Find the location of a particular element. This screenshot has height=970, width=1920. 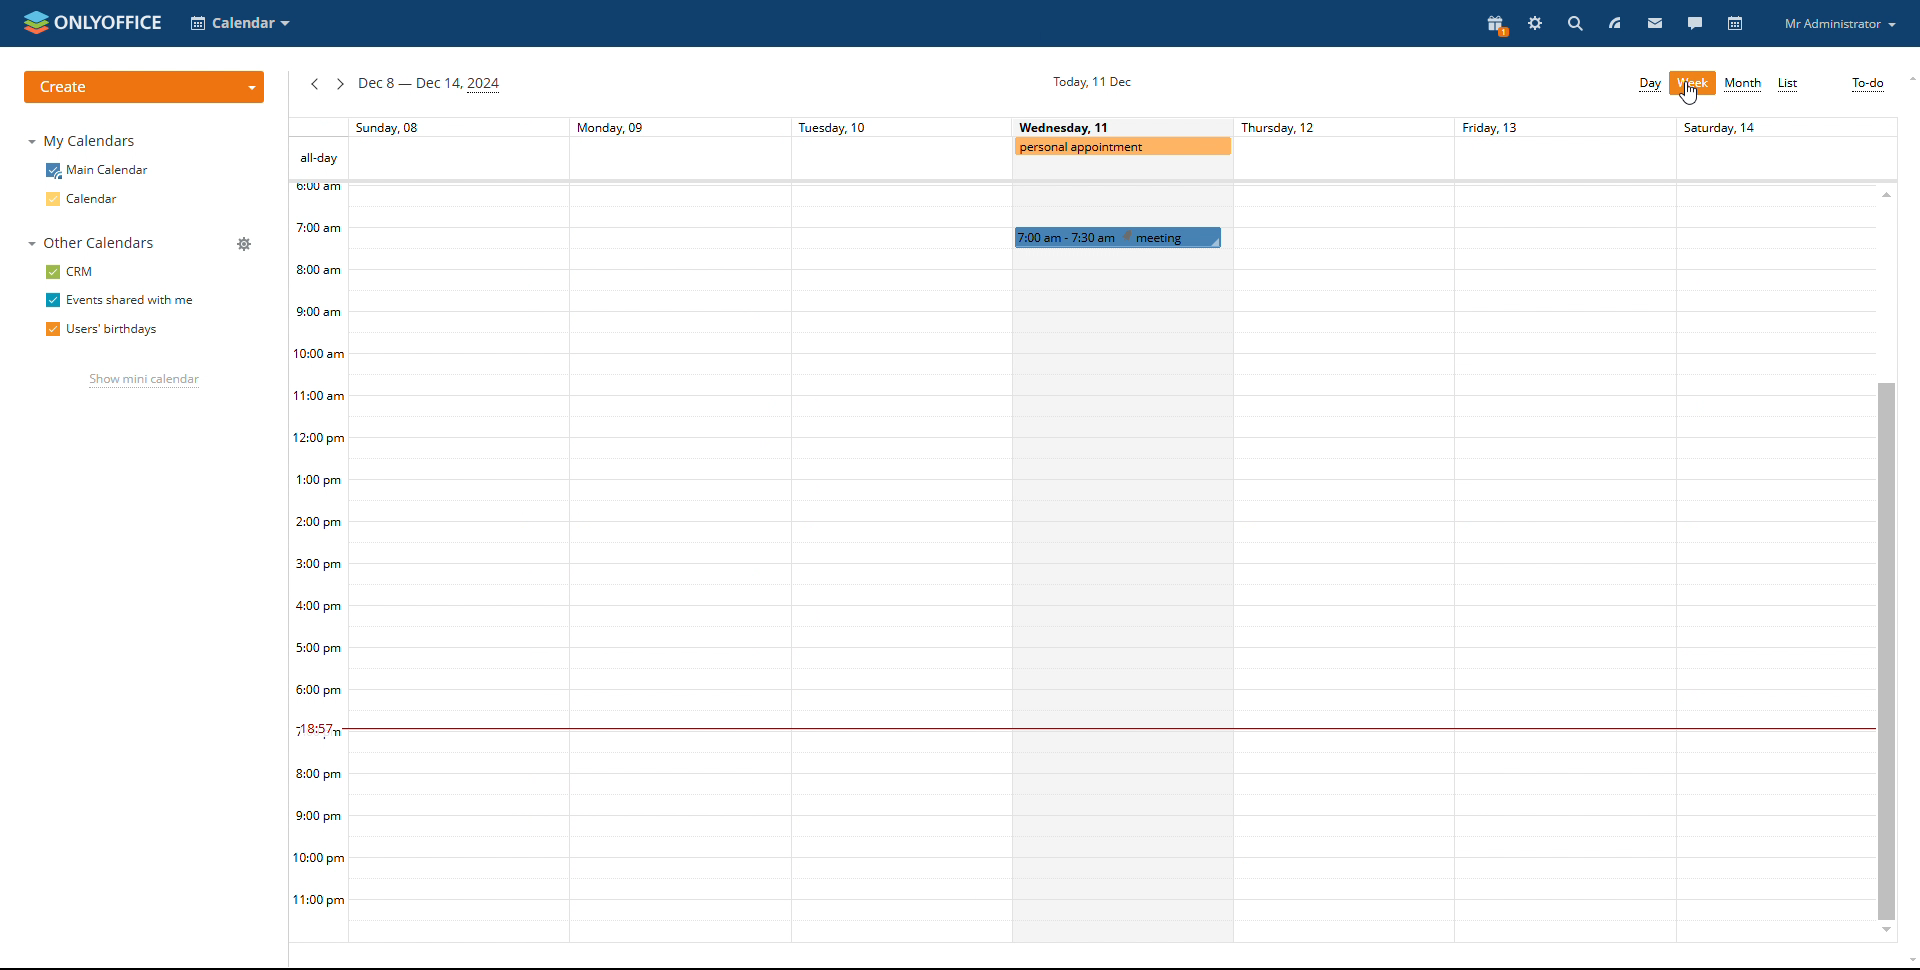

timeline is located at coordinates (316, 540).